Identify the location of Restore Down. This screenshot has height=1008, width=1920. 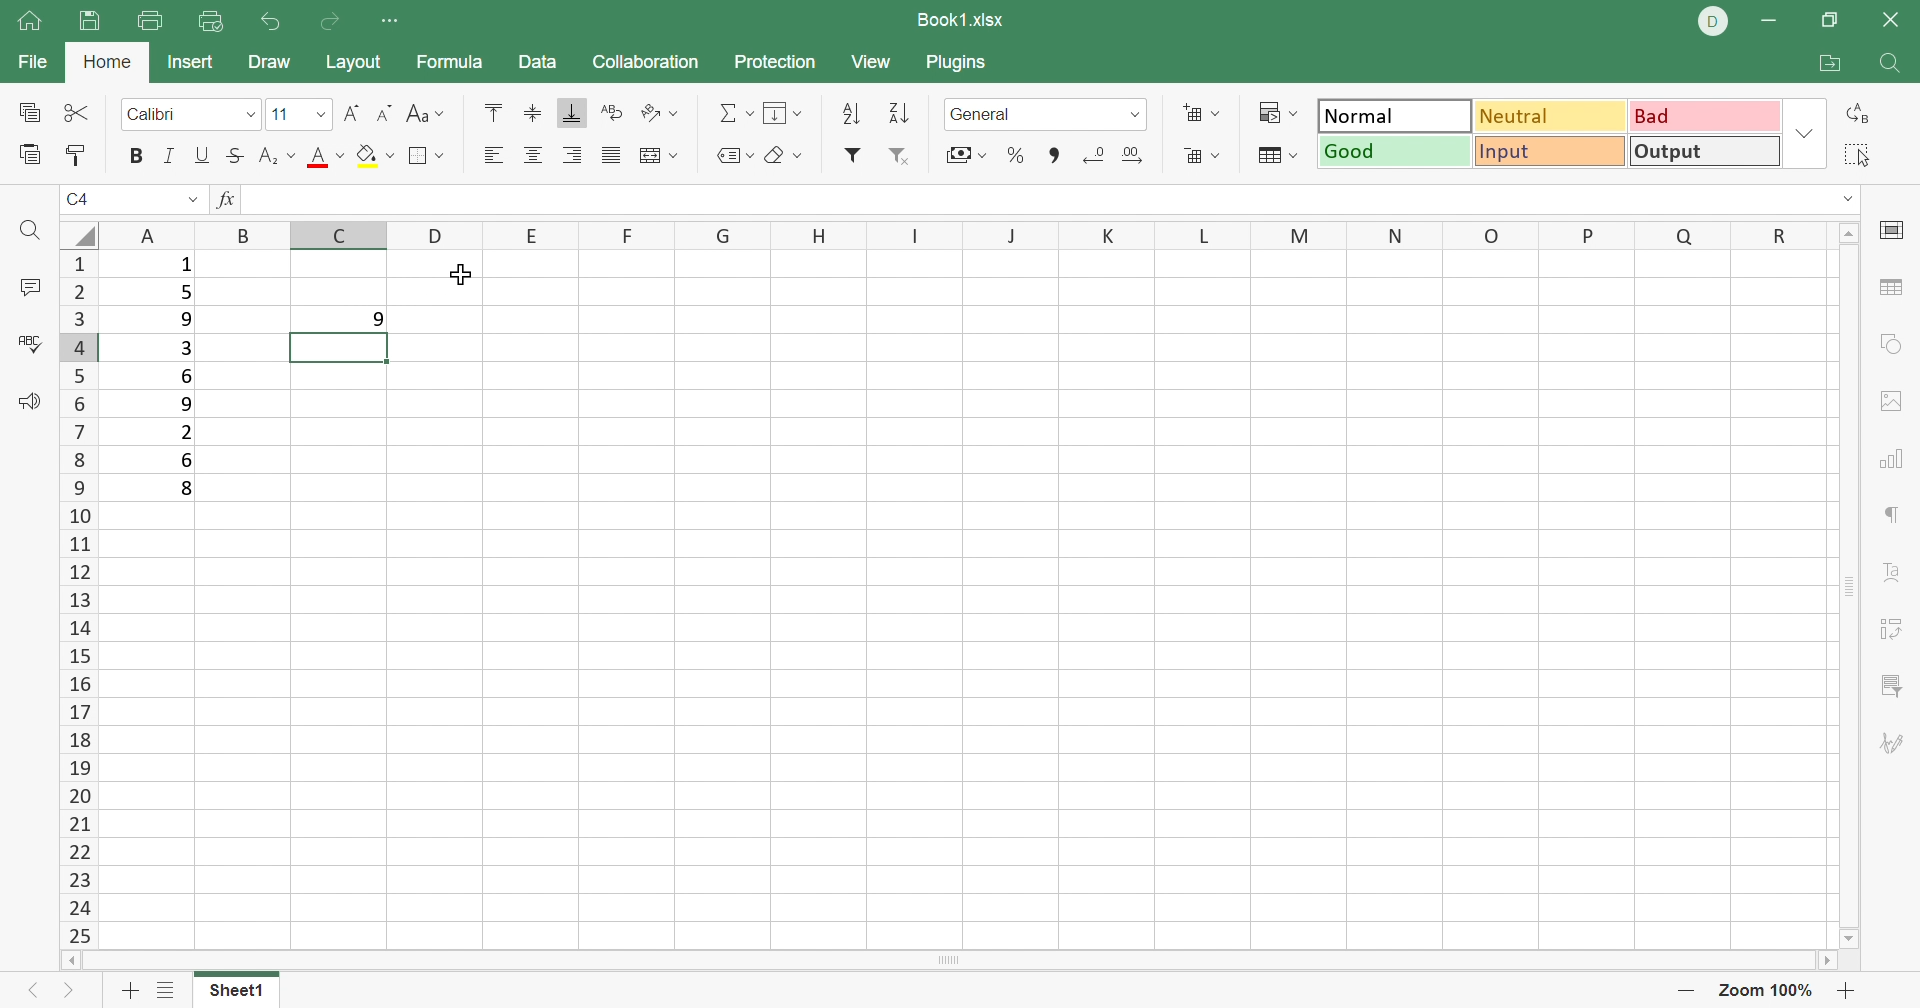
(1829, 18).